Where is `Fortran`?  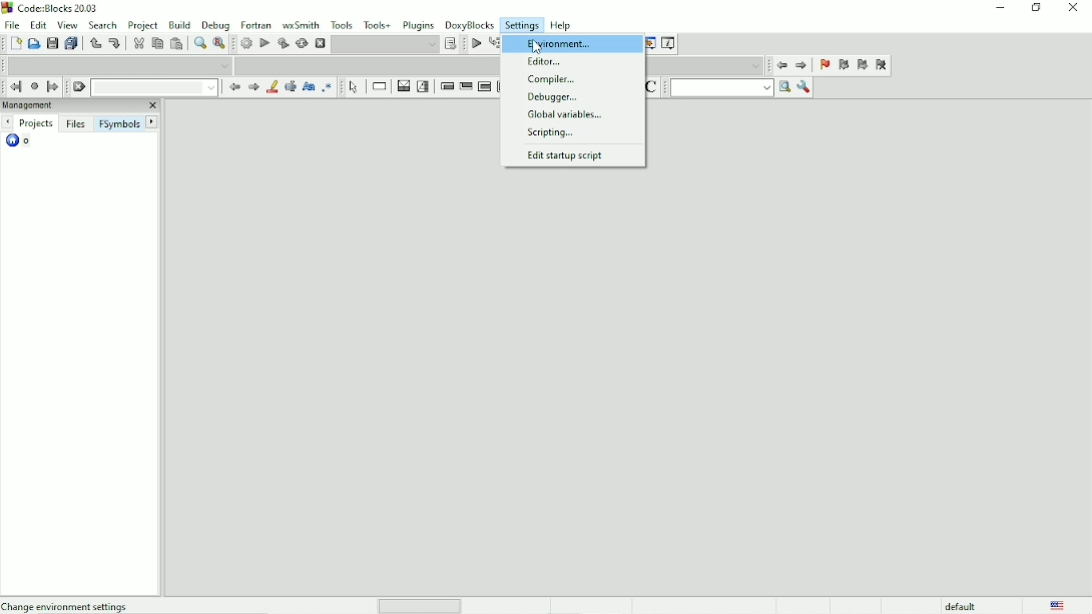
Fortran is located at coordinates (255, 25).